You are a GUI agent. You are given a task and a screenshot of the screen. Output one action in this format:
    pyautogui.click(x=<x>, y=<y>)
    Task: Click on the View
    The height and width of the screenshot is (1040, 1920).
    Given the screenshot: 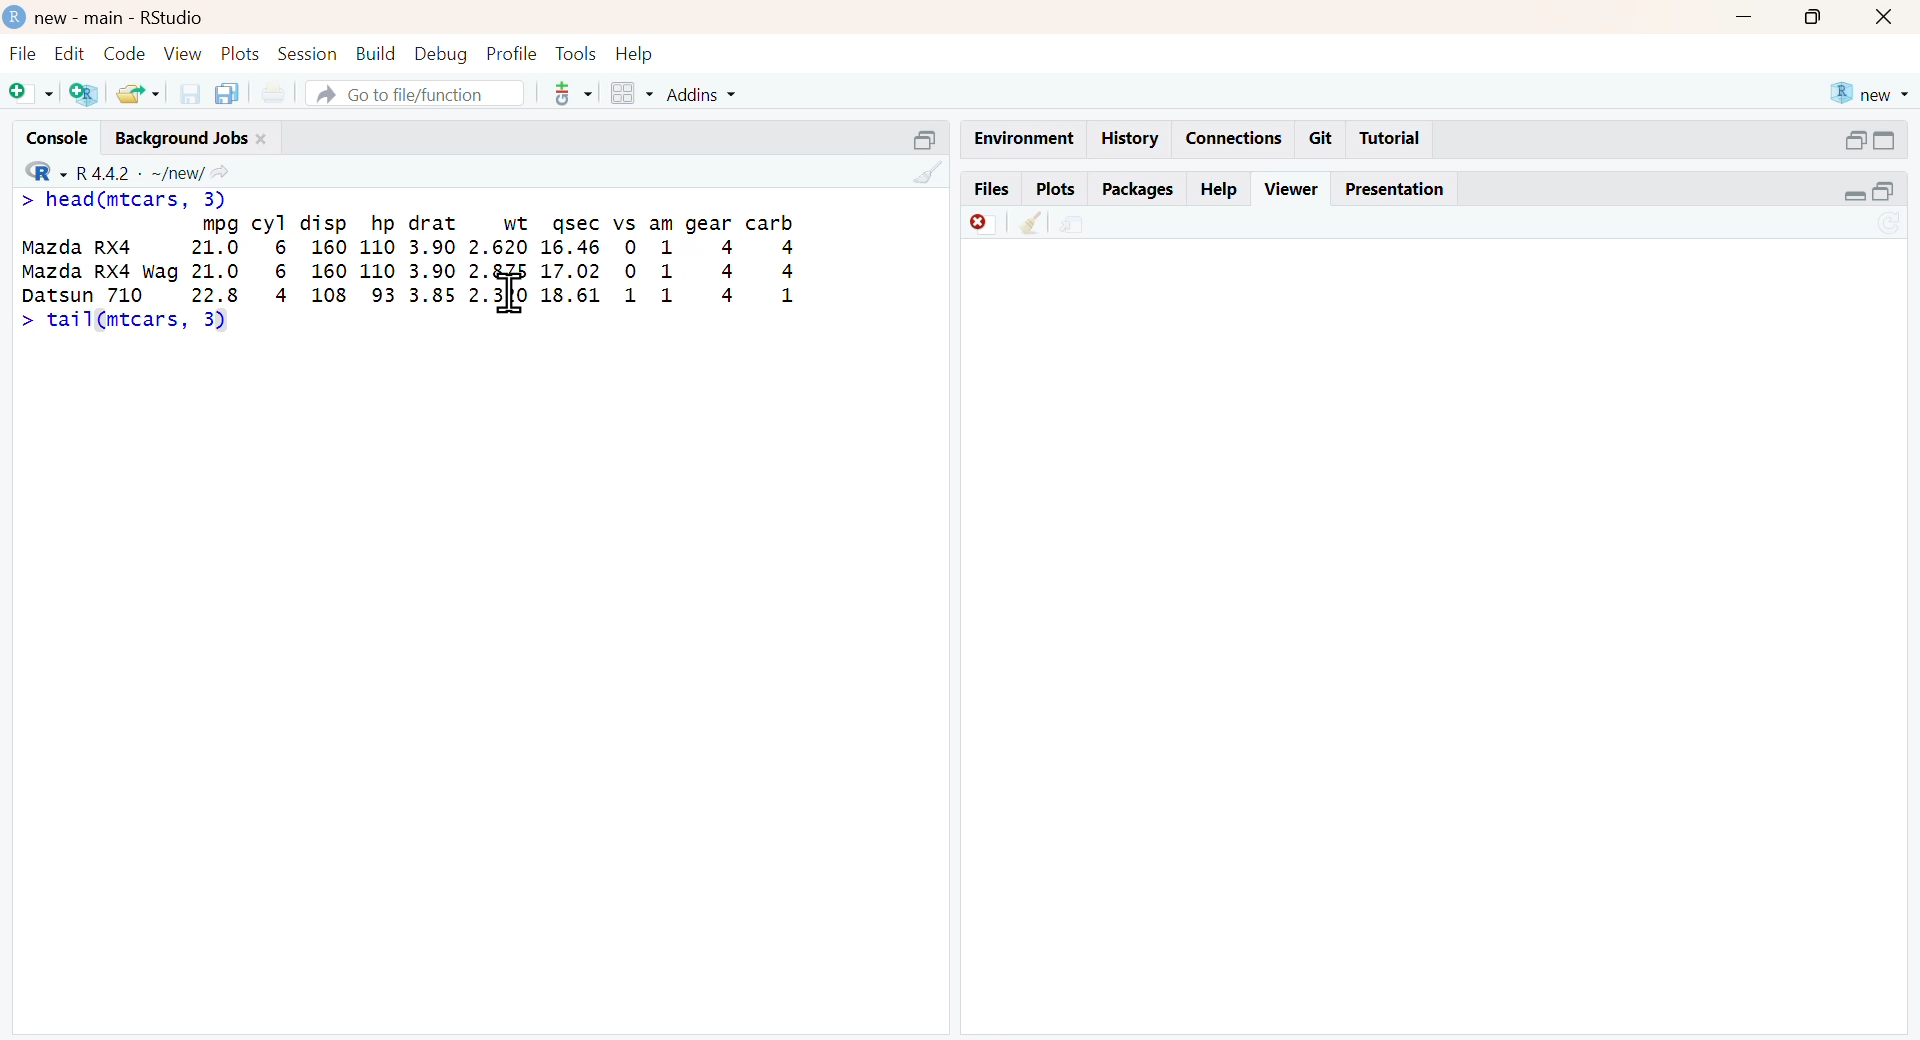 What is the action you would take?
    pyautogui.click(x=182, y=53)
    